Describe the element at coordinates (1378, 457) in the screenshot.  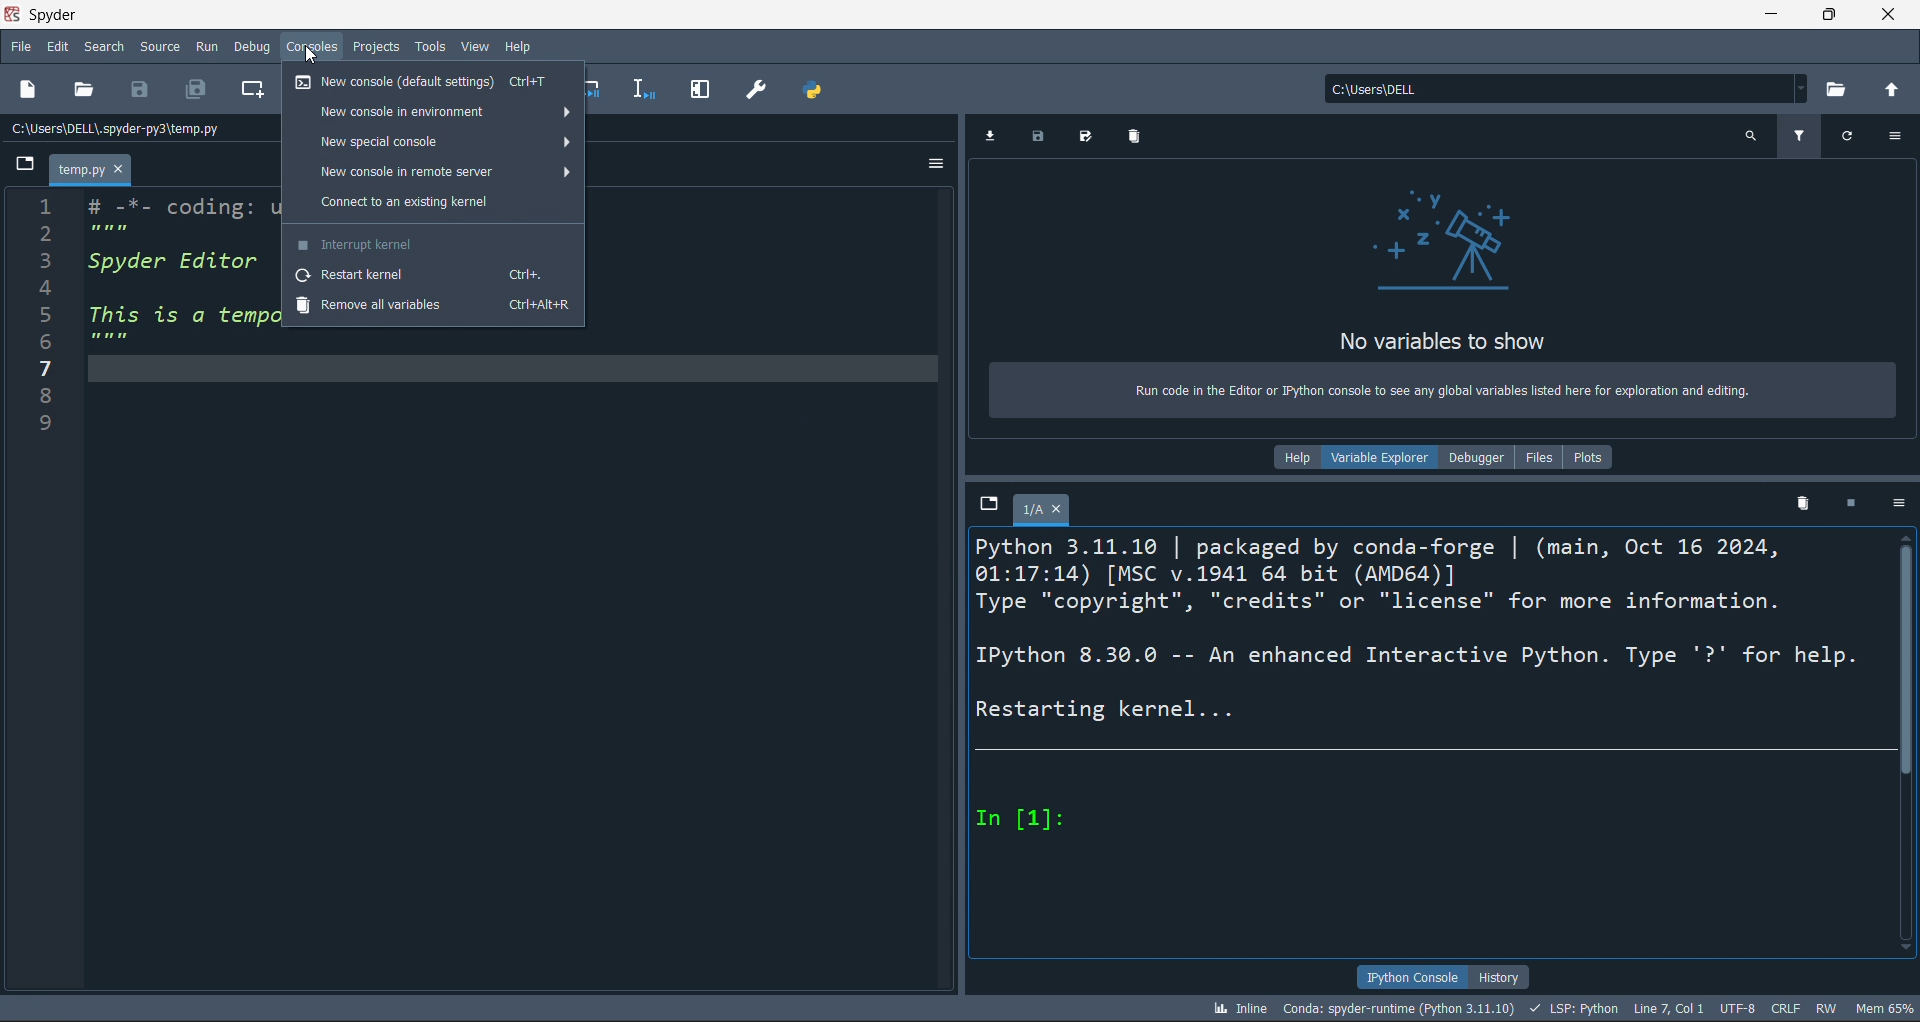
I see `variable explorer` at that location.